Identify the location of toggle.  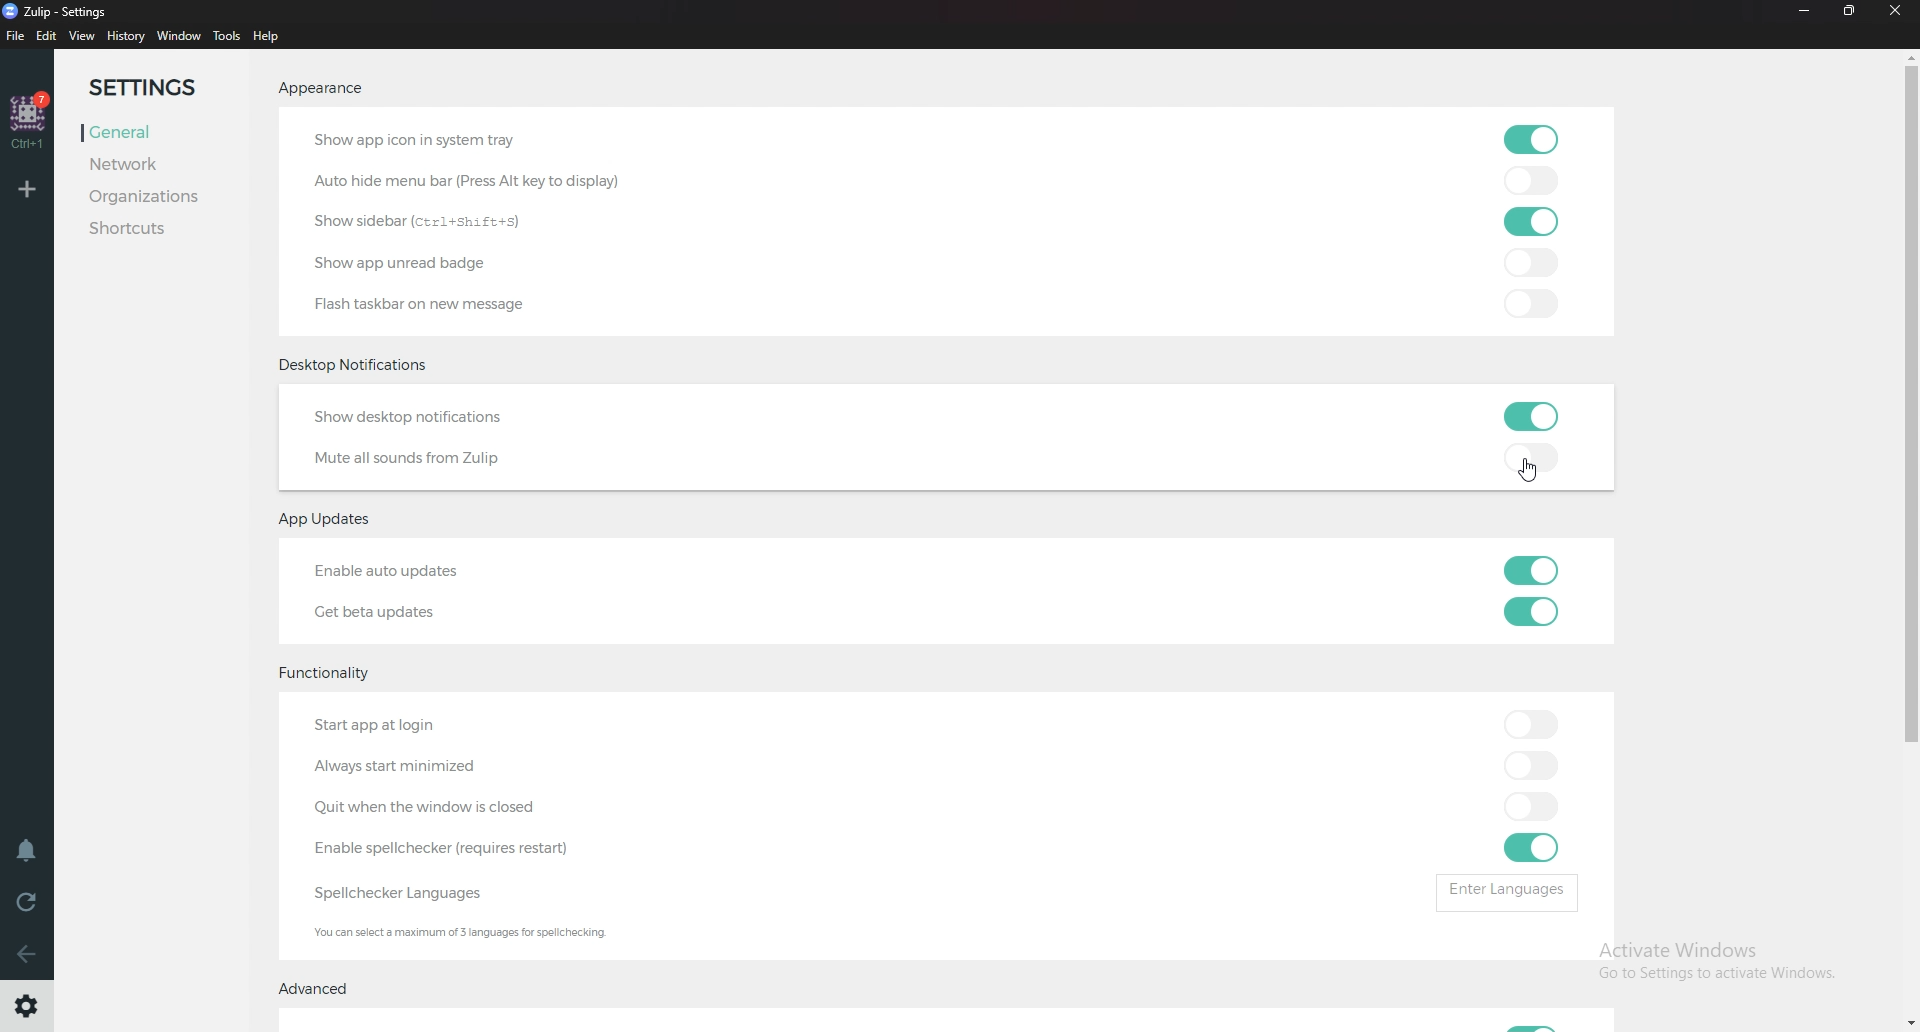
(1536, 457).